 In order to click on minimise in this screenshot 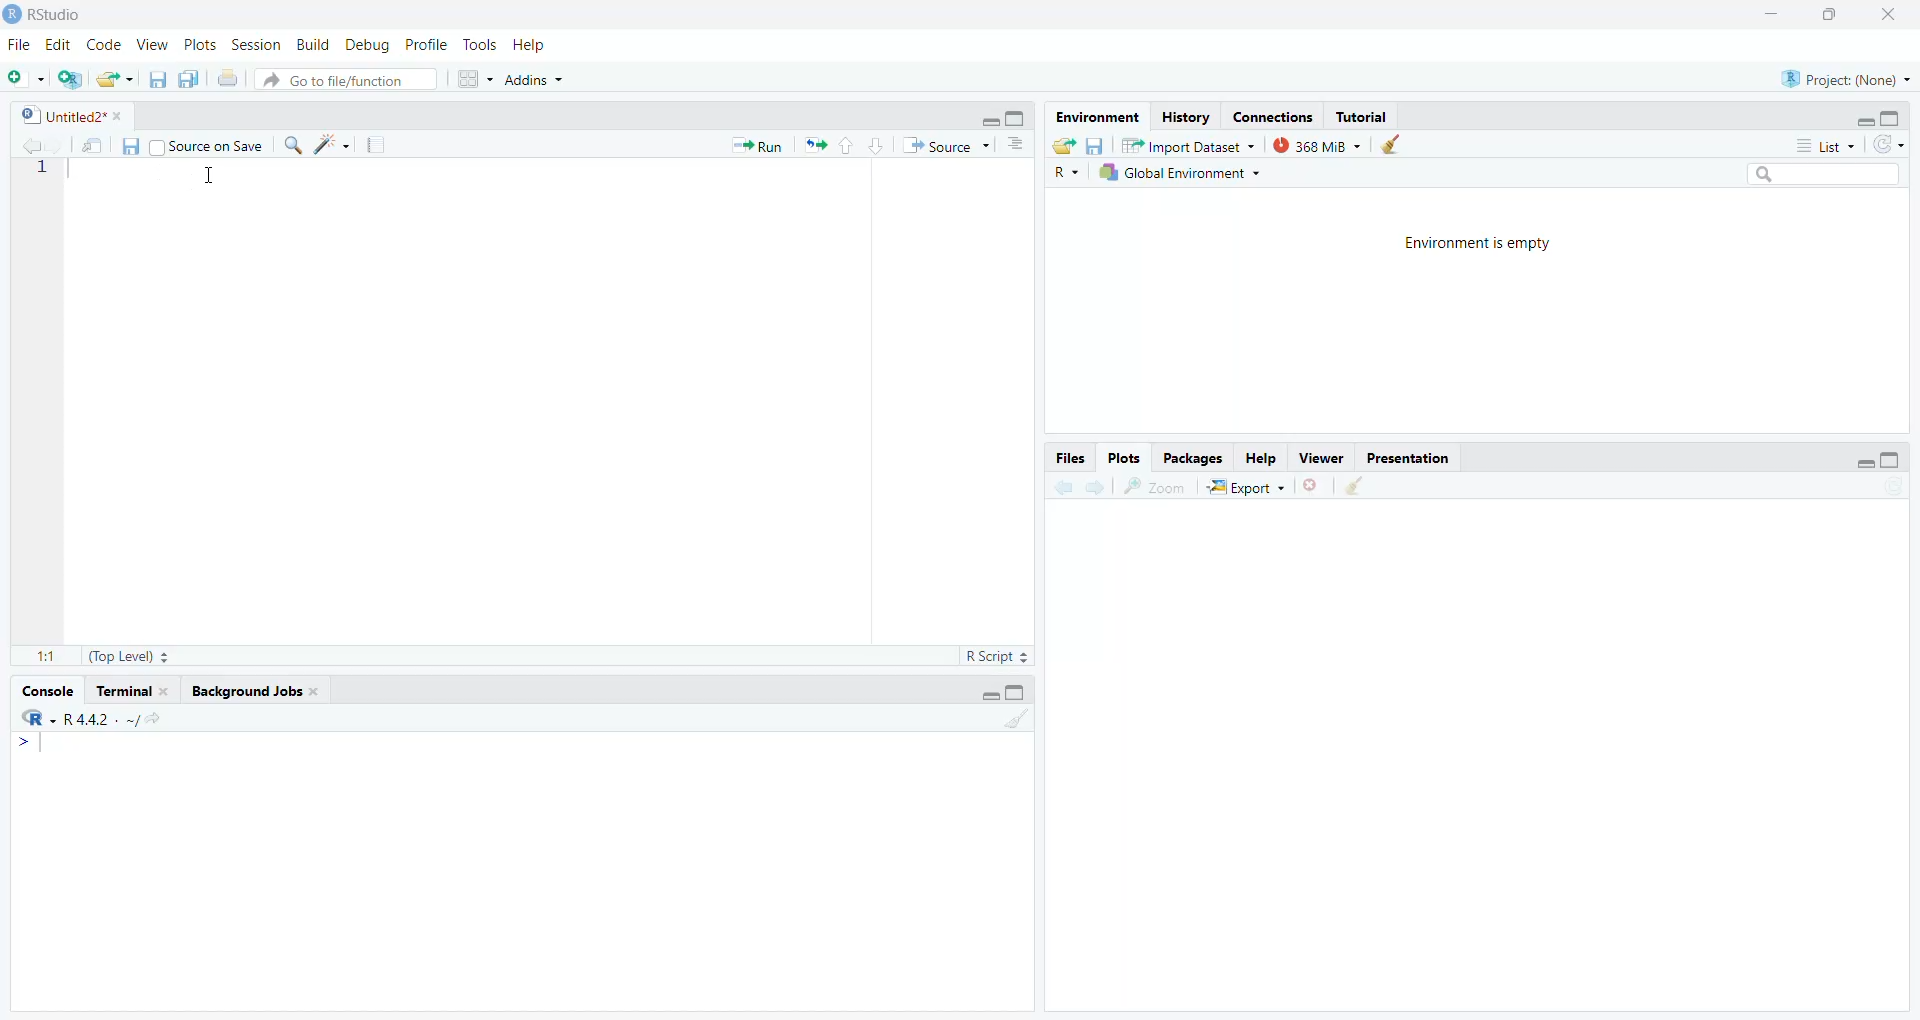, I will do `click(1767, 11)`.